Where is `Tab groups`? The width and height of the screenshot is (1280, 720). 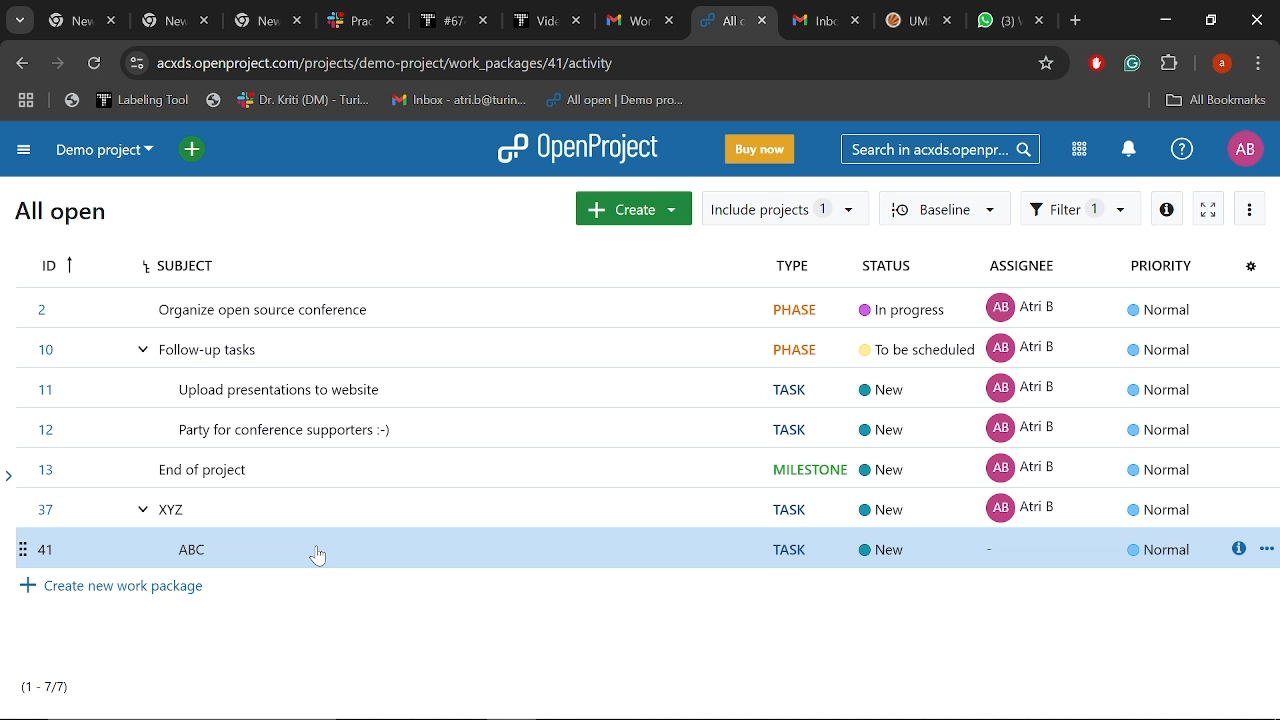
Tab groups is located at coordinates (26, 103).